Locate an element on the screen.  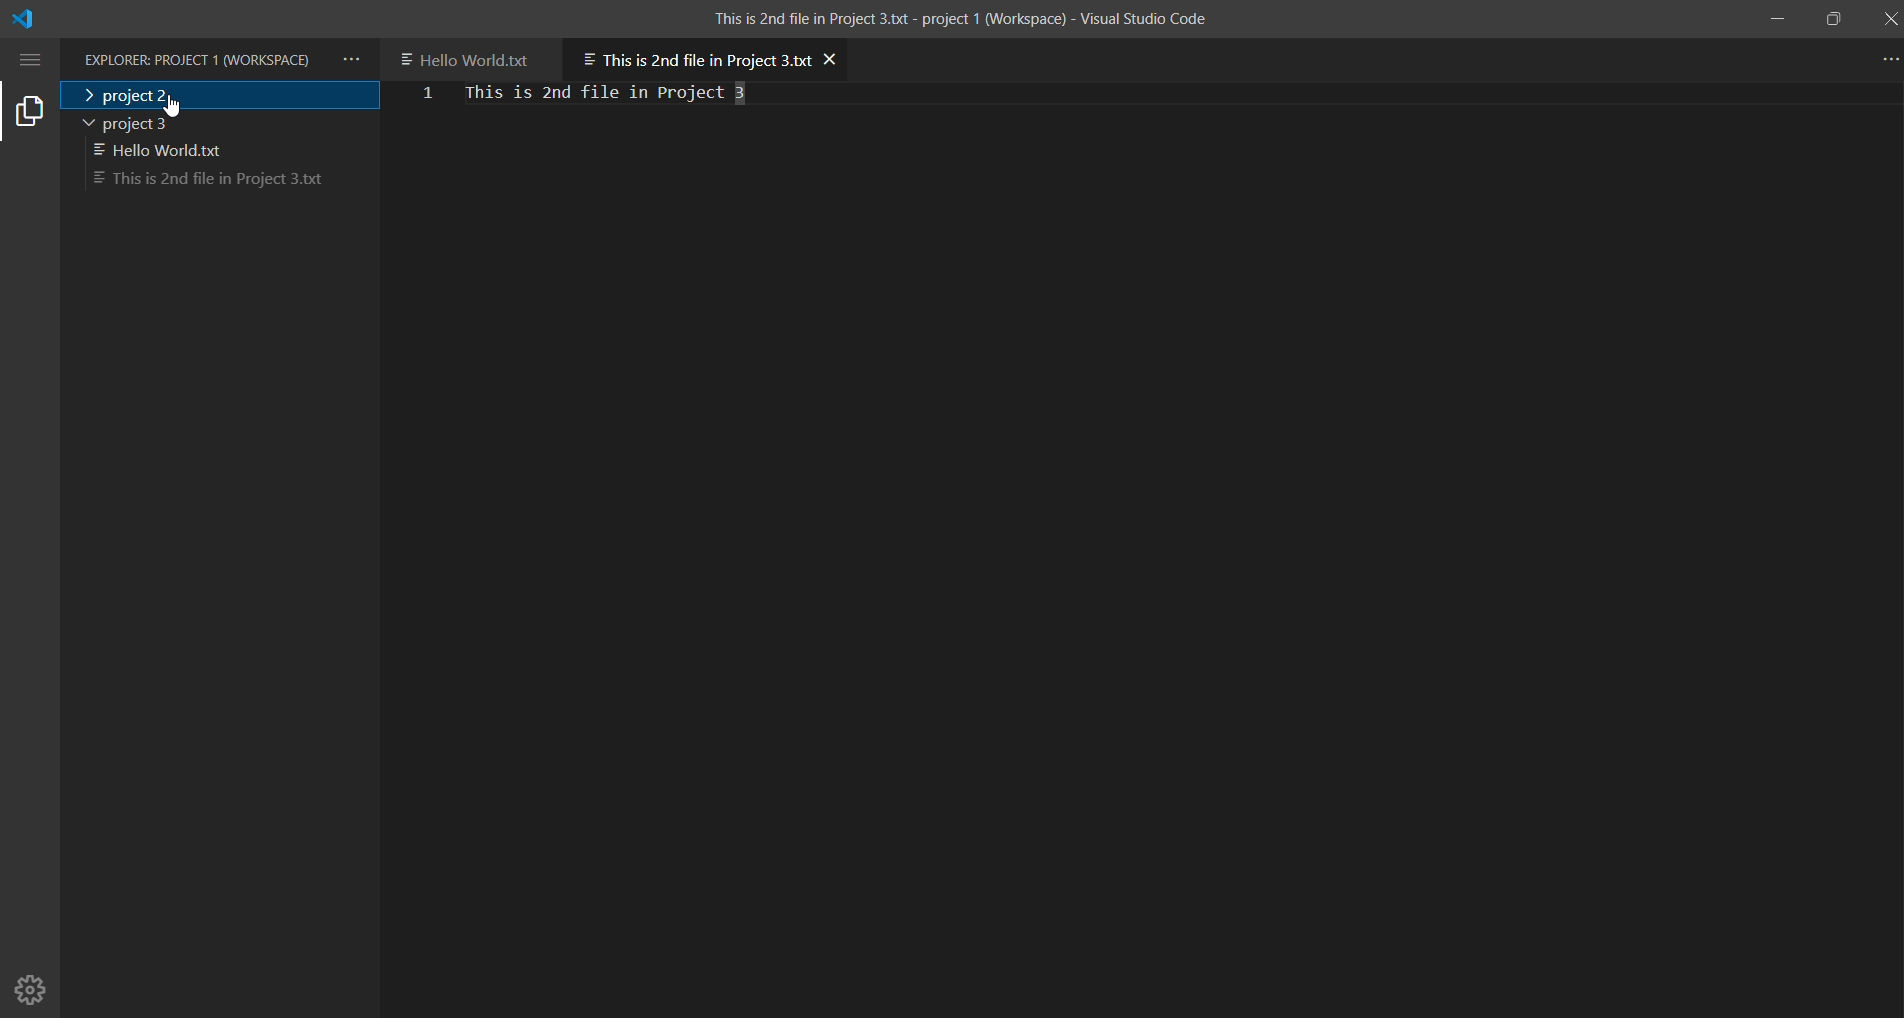
selected project 2 is located at coordinates (220, 95).